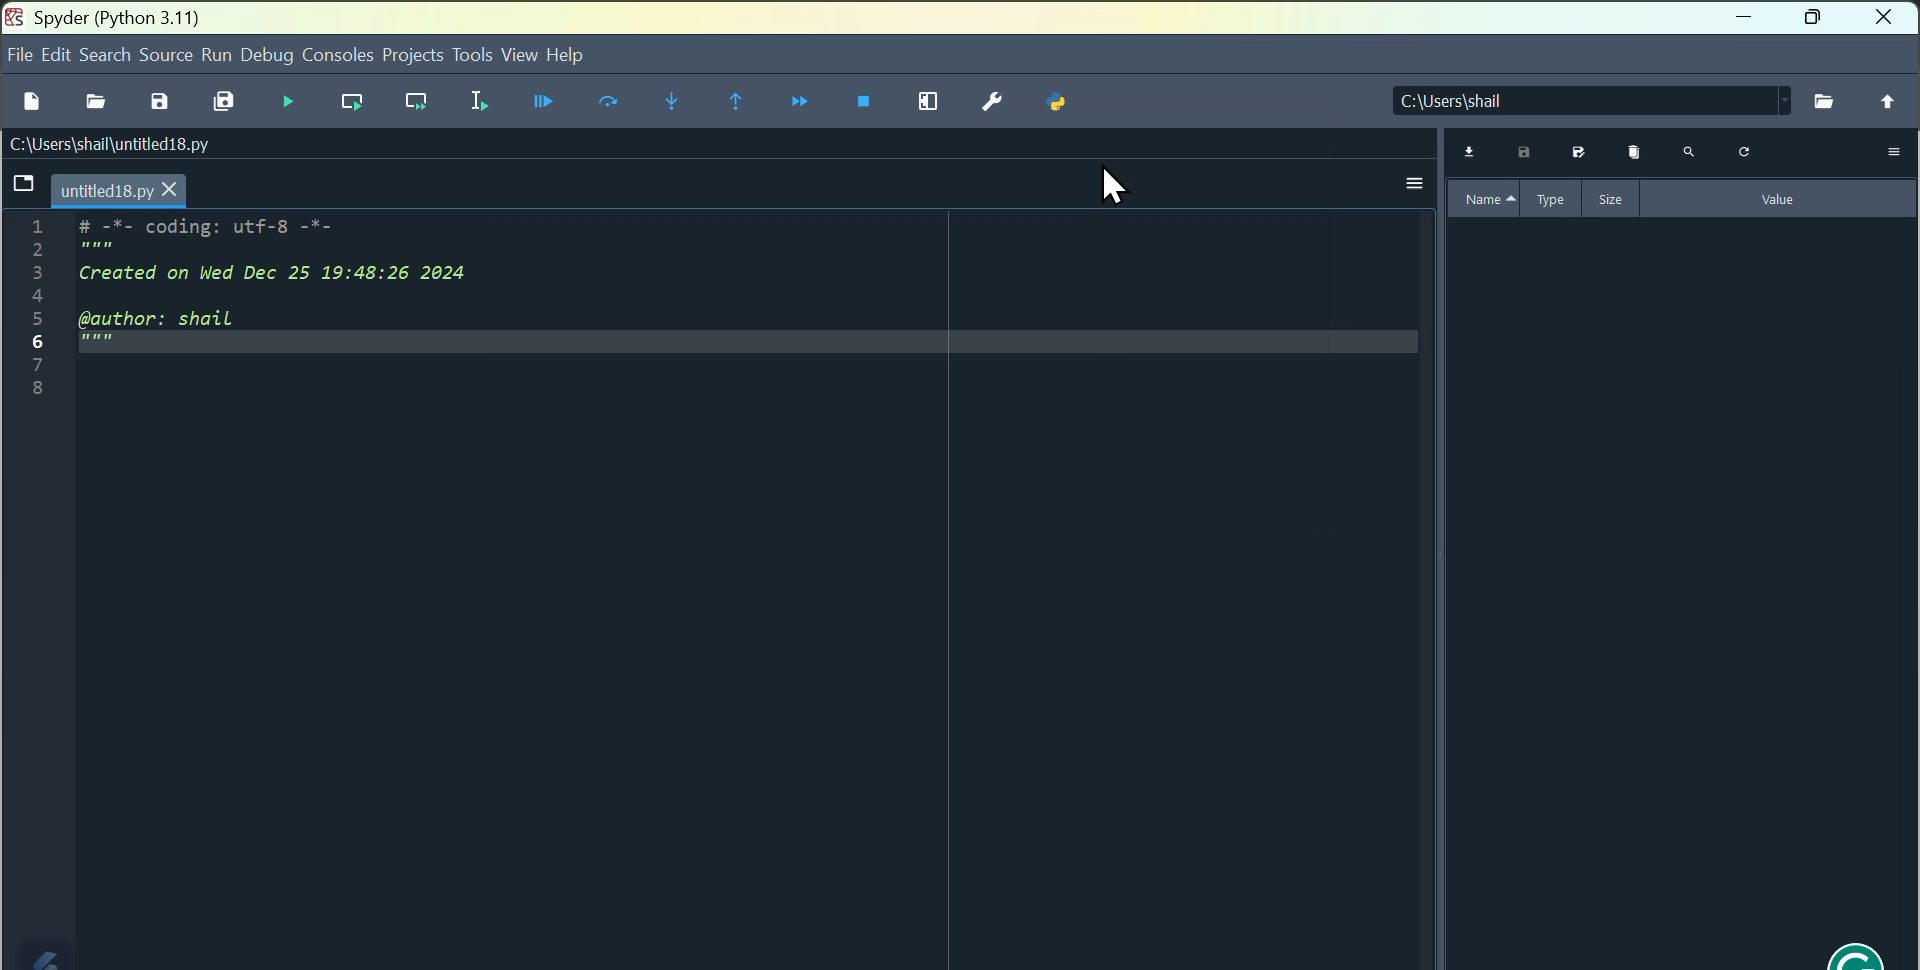  Describe the element at coordinates (35, 315) in the screenshot. I see `line numbers` at that location.